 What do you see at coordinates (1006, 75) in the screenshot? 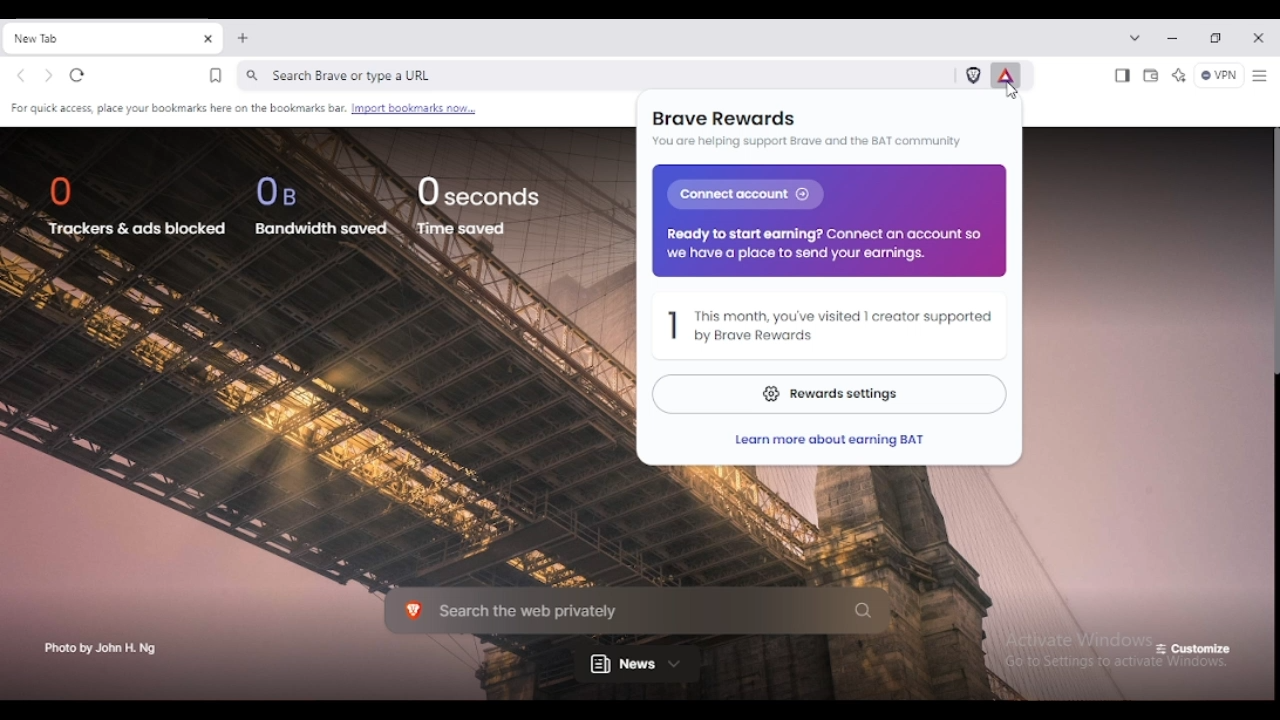
I see `brave rewards panel` at bounding box center [1006, 75].